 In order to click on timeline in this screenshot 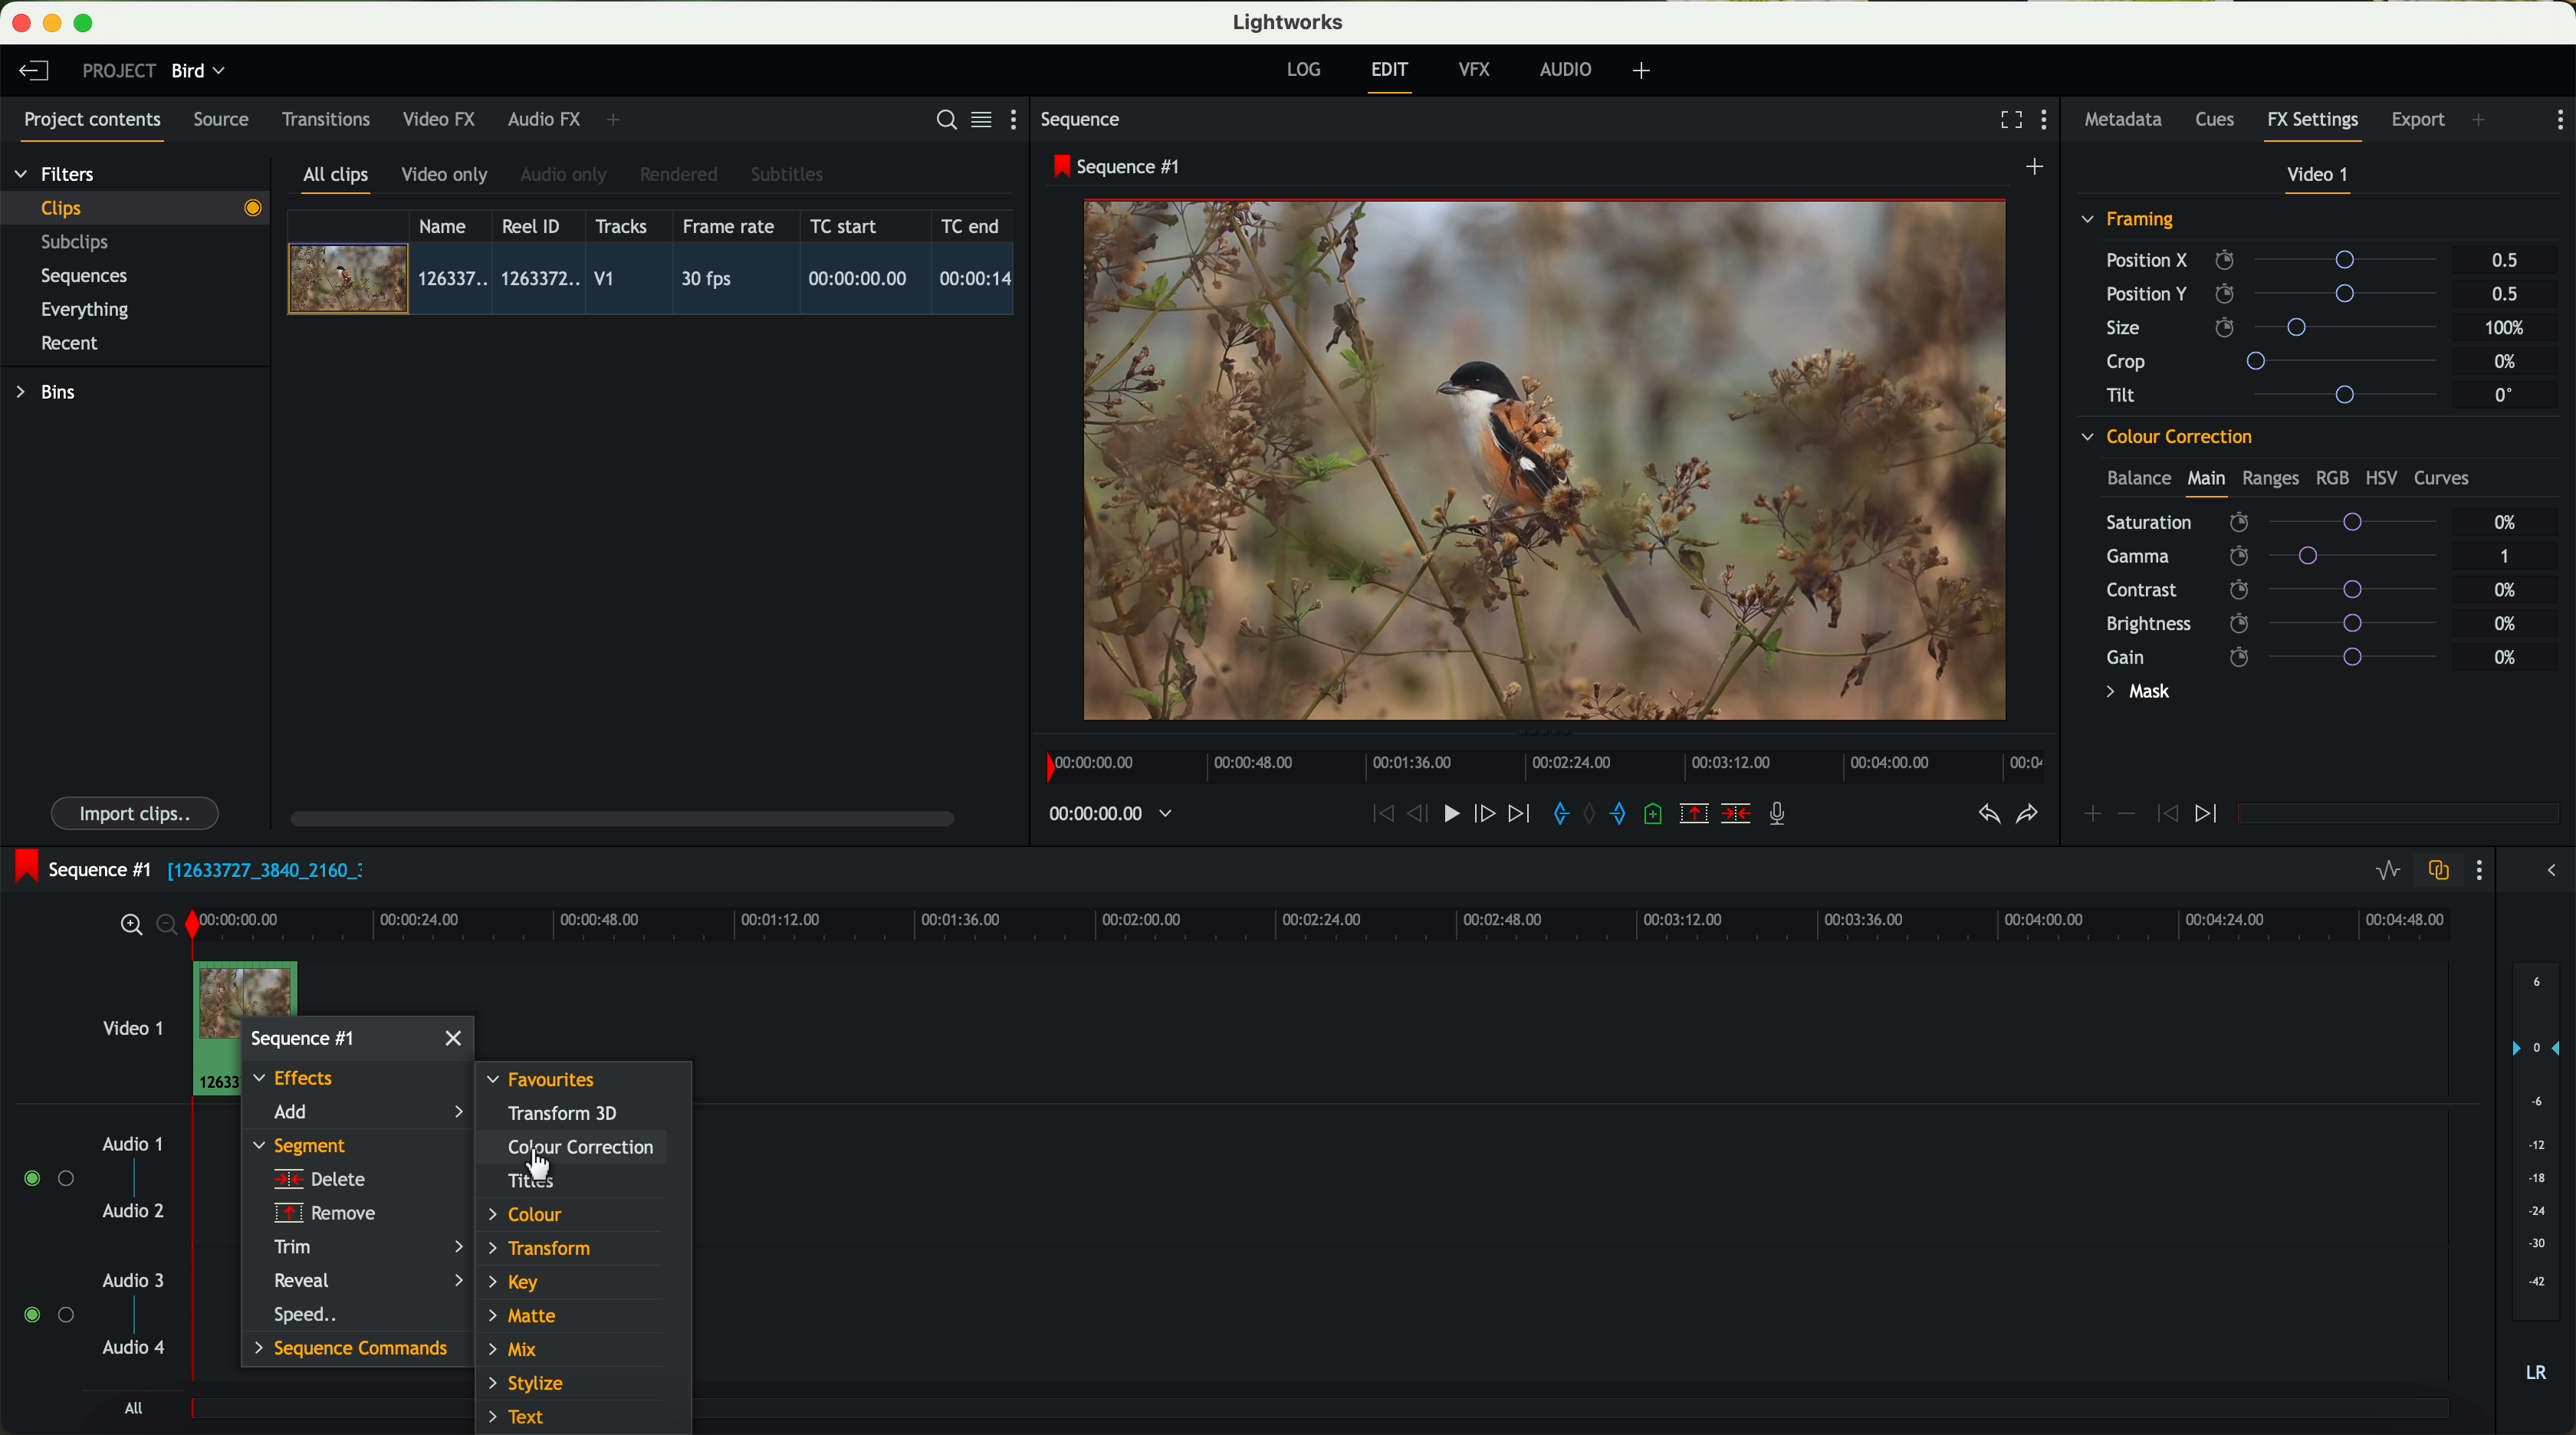, I will do `click(1375, 922)`.